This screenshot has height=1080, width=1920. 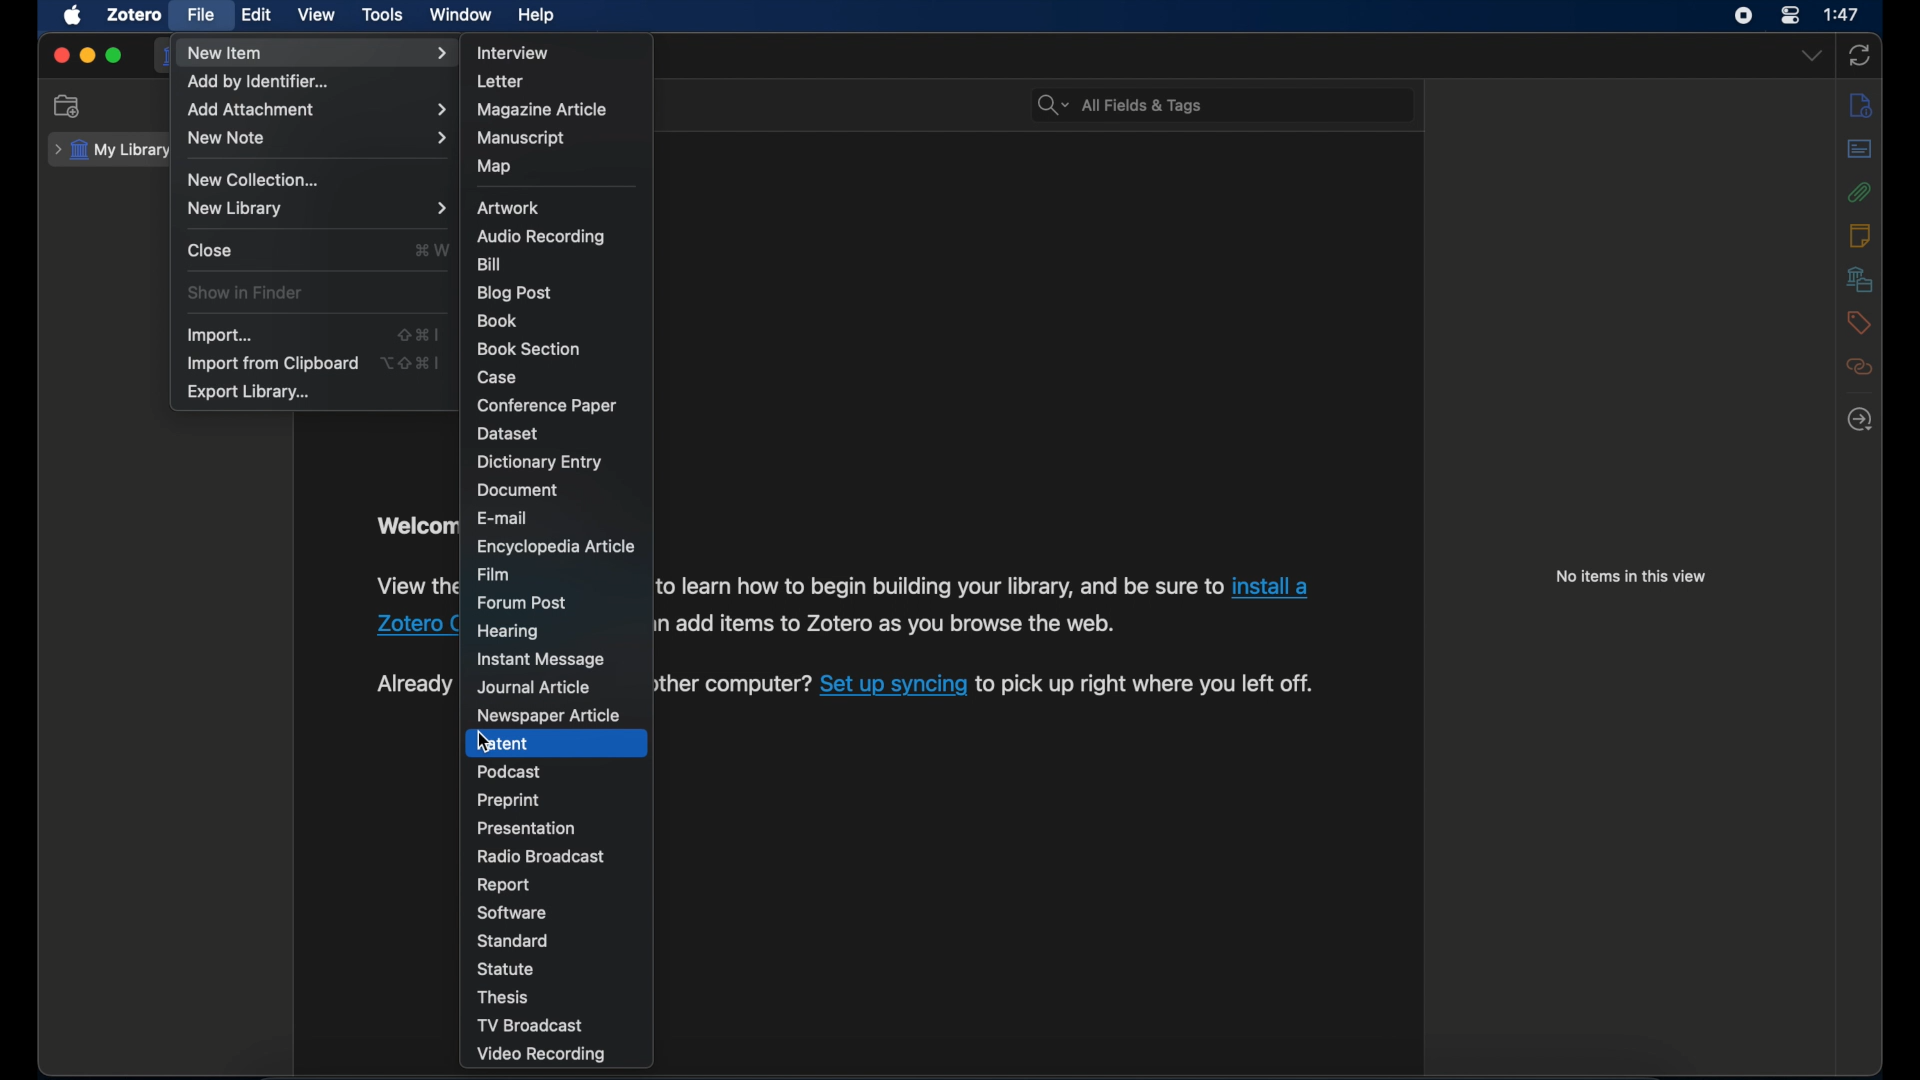 What do you see at coordinates (318, 15) in the screenshot?
I see `view` at bounding box center [318, 15].